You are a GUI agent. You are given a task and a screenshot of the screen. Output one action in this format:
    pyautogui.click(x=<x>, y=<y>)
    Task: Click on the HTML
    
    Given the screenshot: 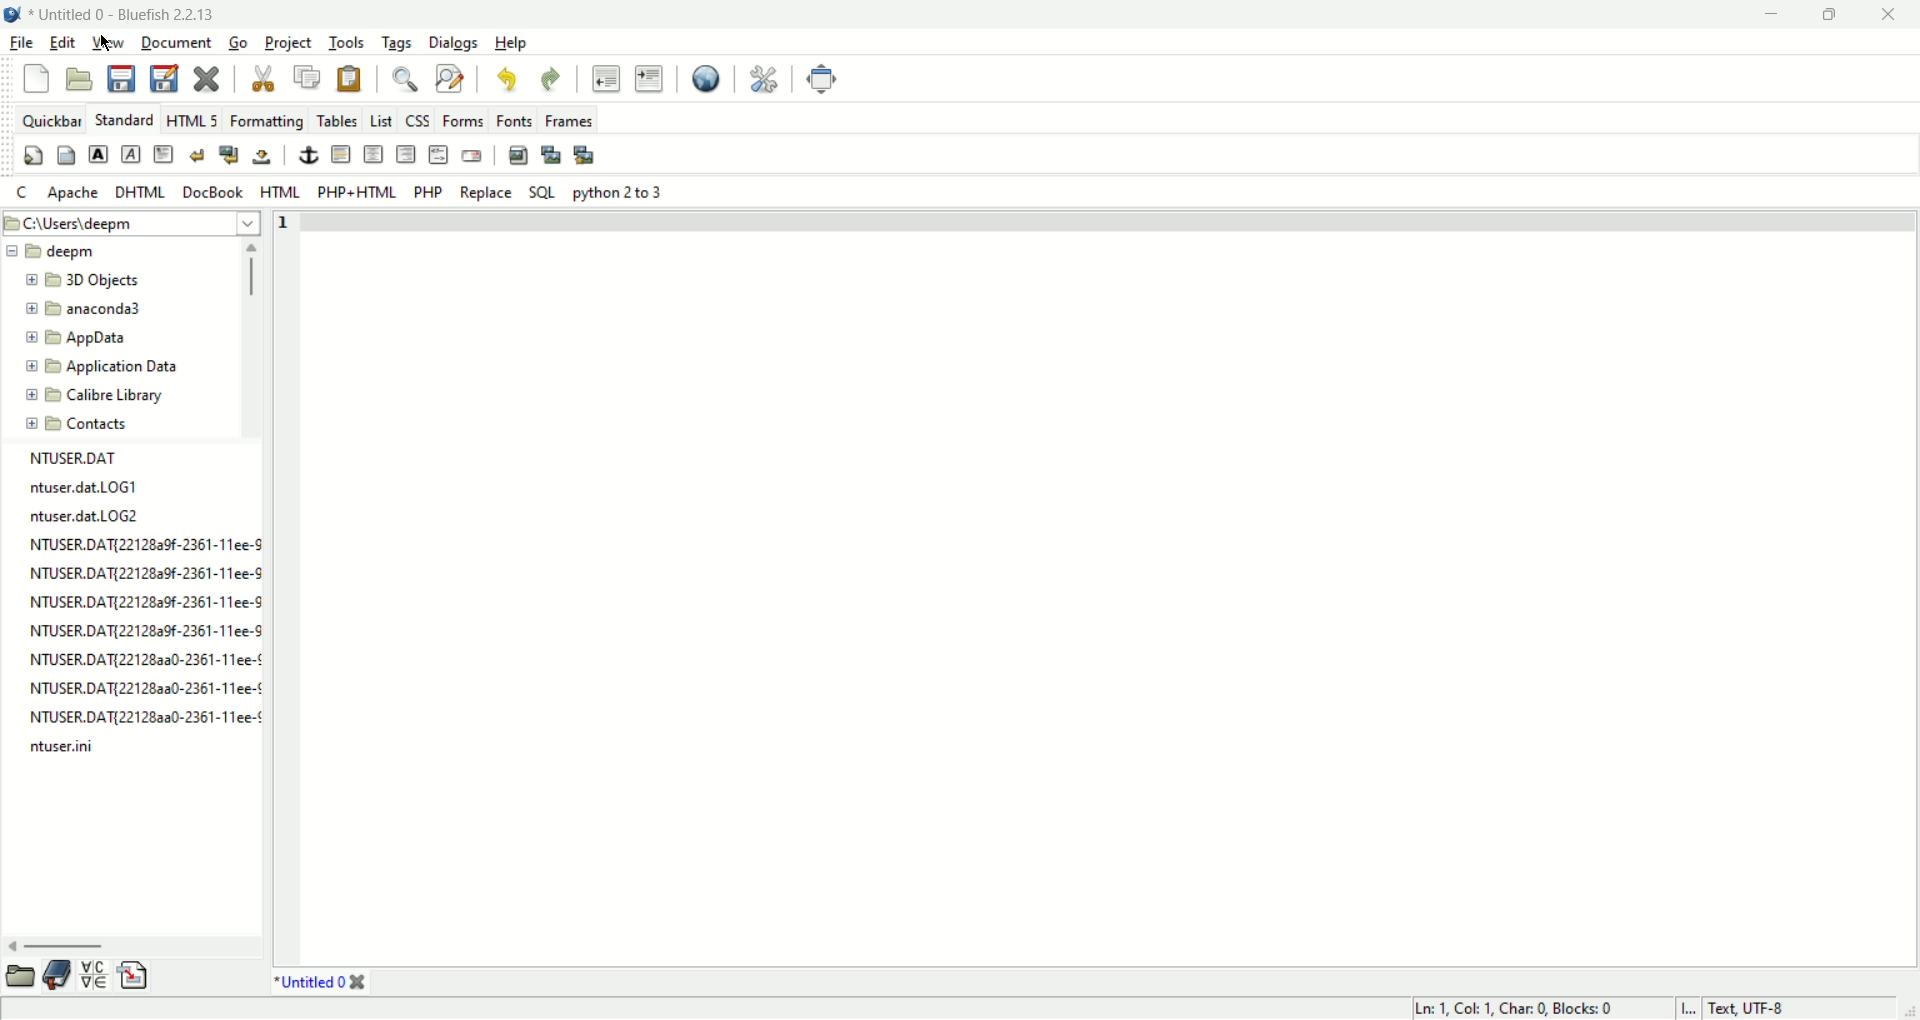 What is the action you would take?
    pyautogui.click(x=280, y=192)
    